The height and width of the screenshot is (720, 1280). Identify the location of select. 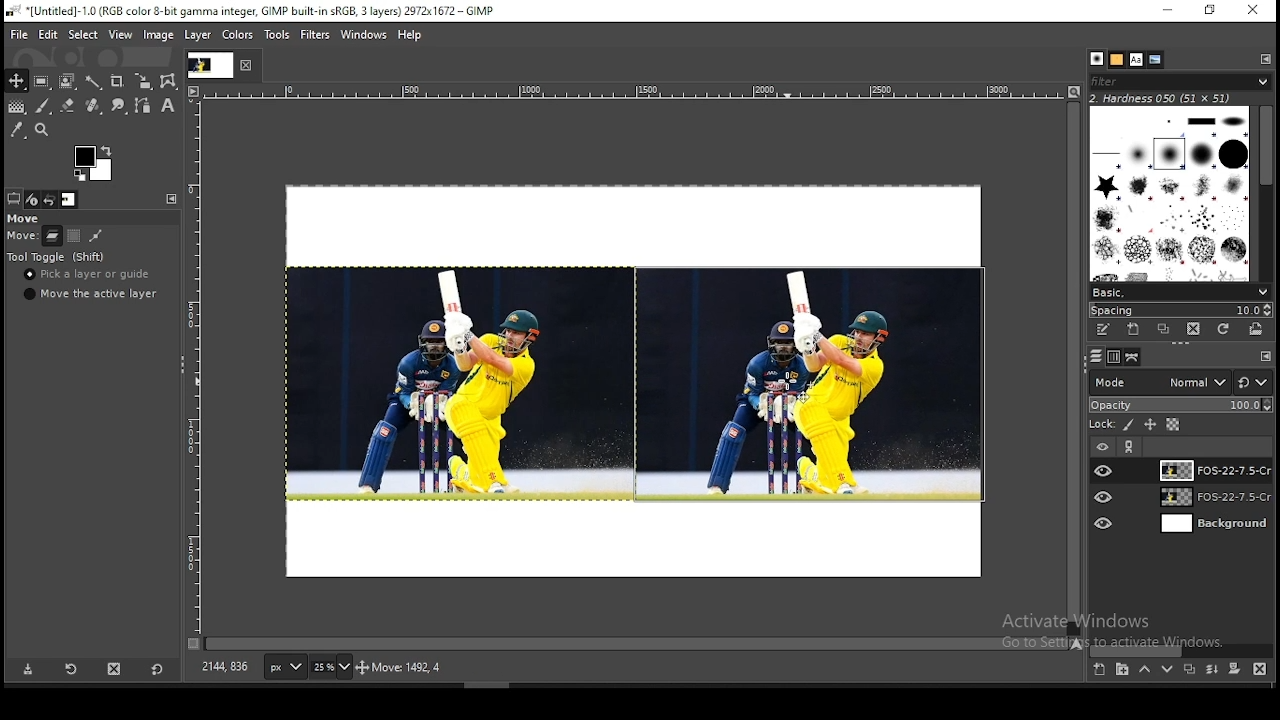
(84, 36).